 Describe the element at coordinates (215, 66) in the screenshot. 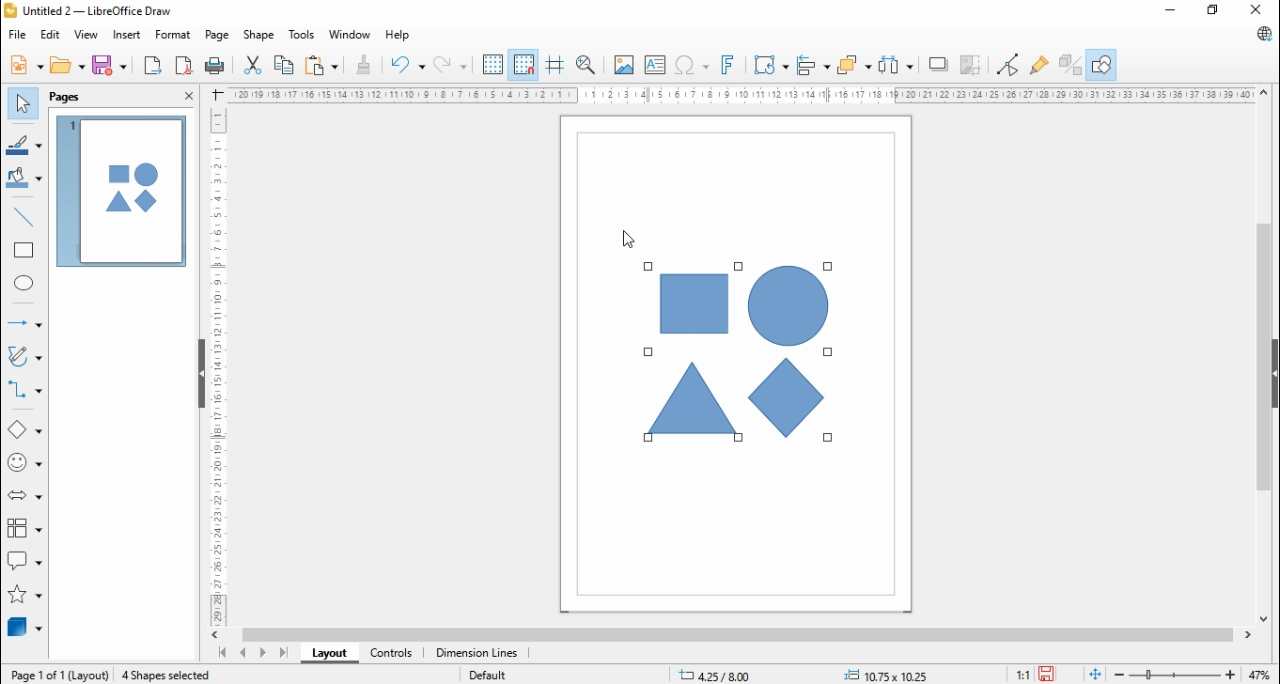

I see `print` at that location.